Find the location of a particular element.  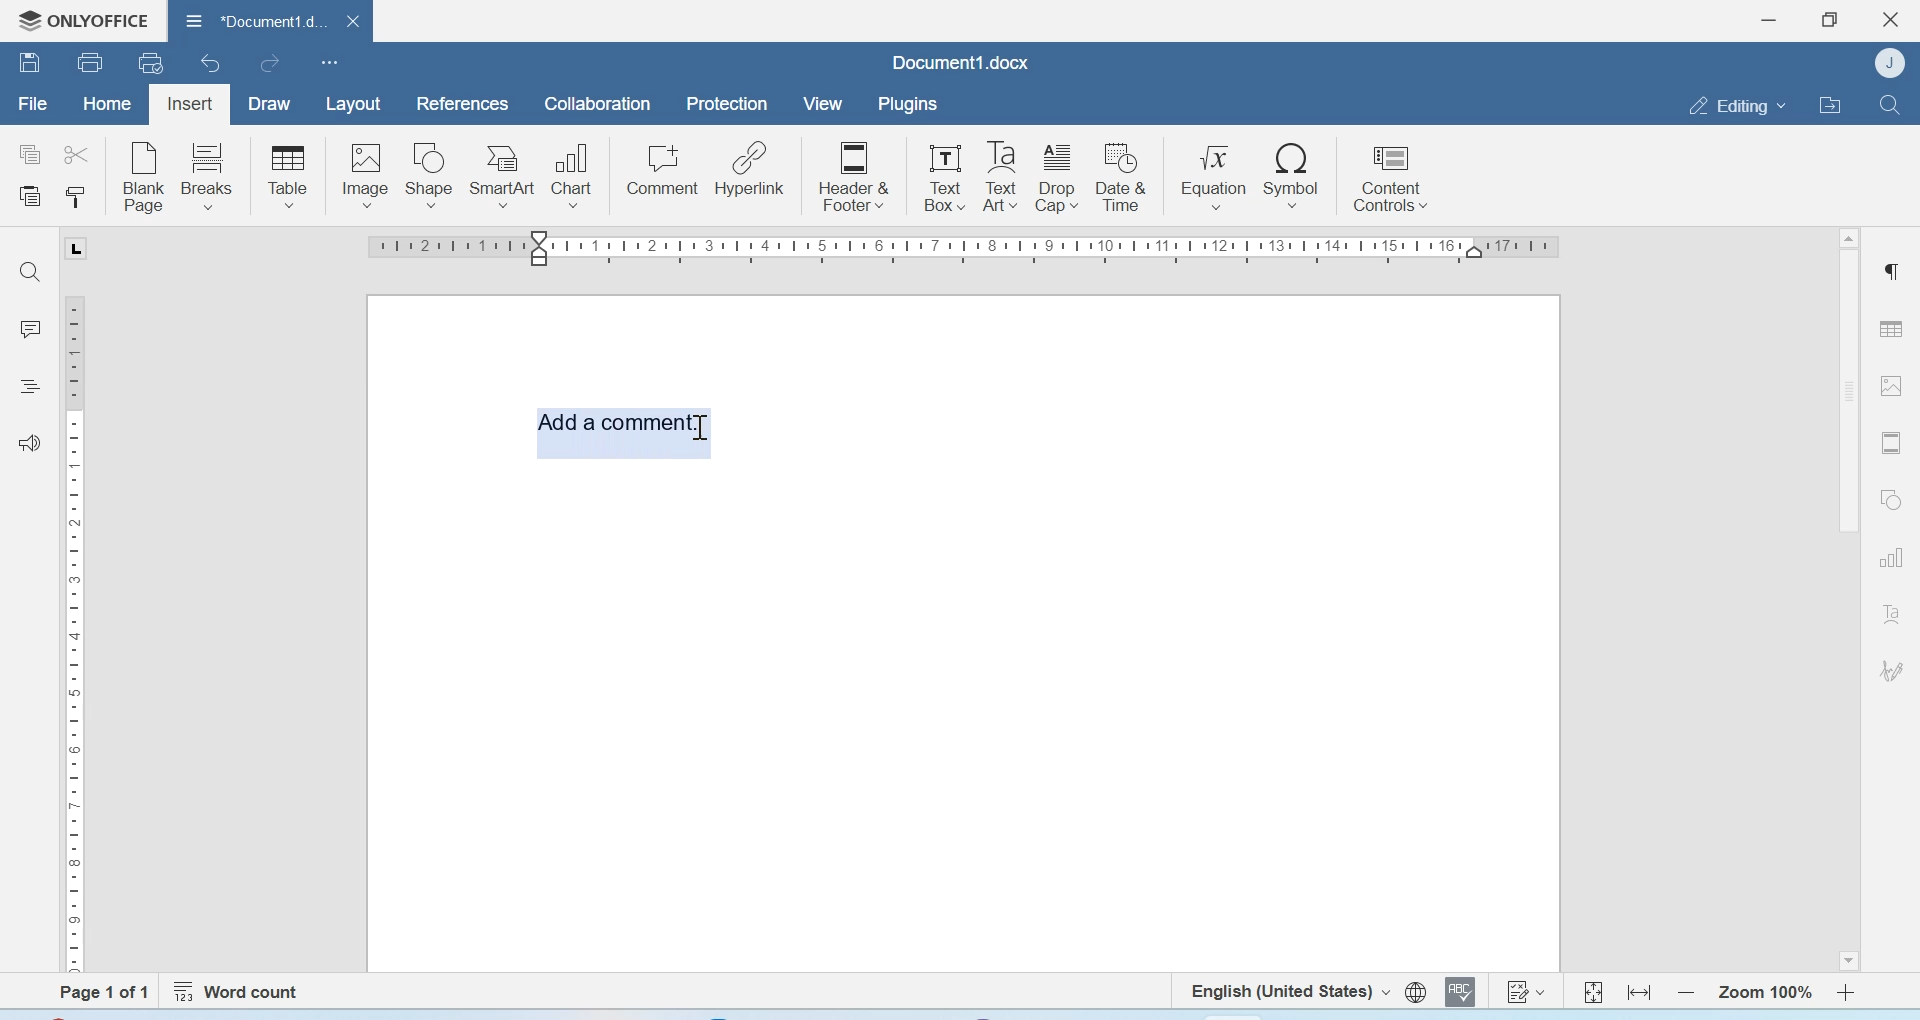

Redo is located at coordinates (268, 63).